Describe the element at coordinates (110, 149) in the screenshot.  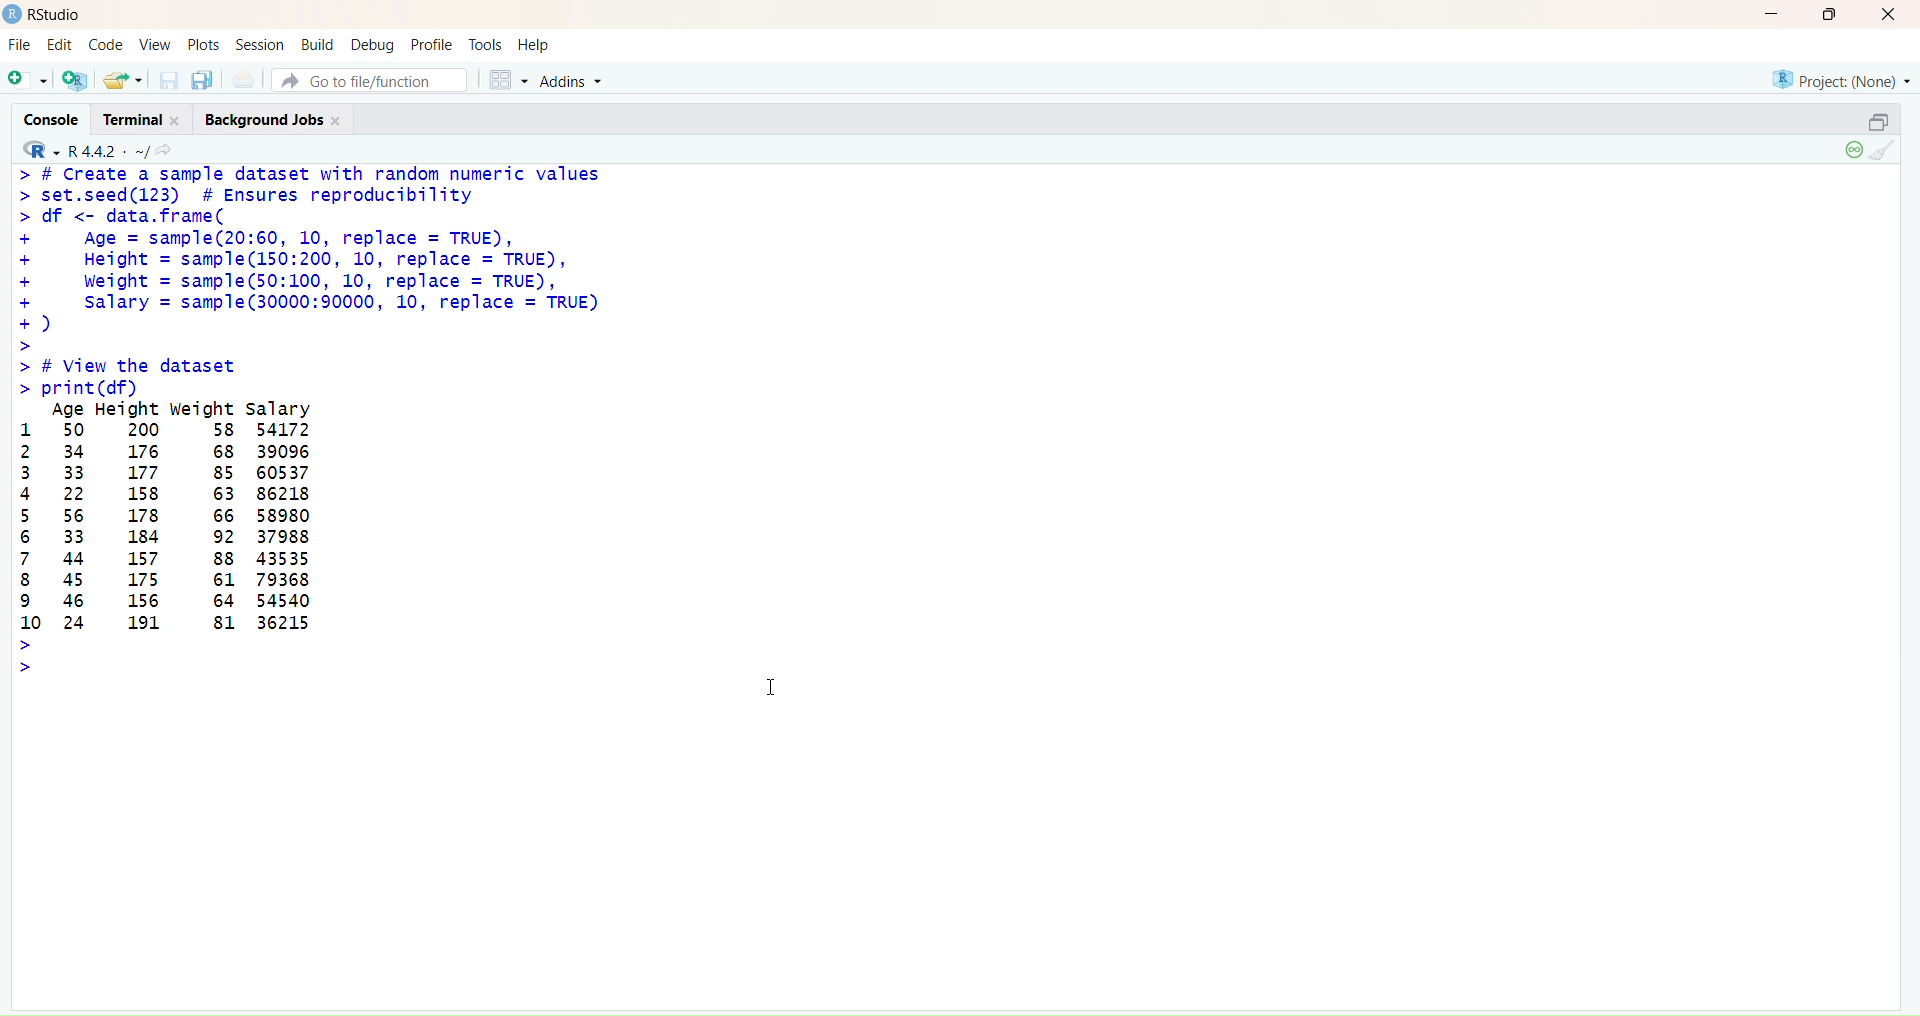
I see `R442/ ~/` at that location.